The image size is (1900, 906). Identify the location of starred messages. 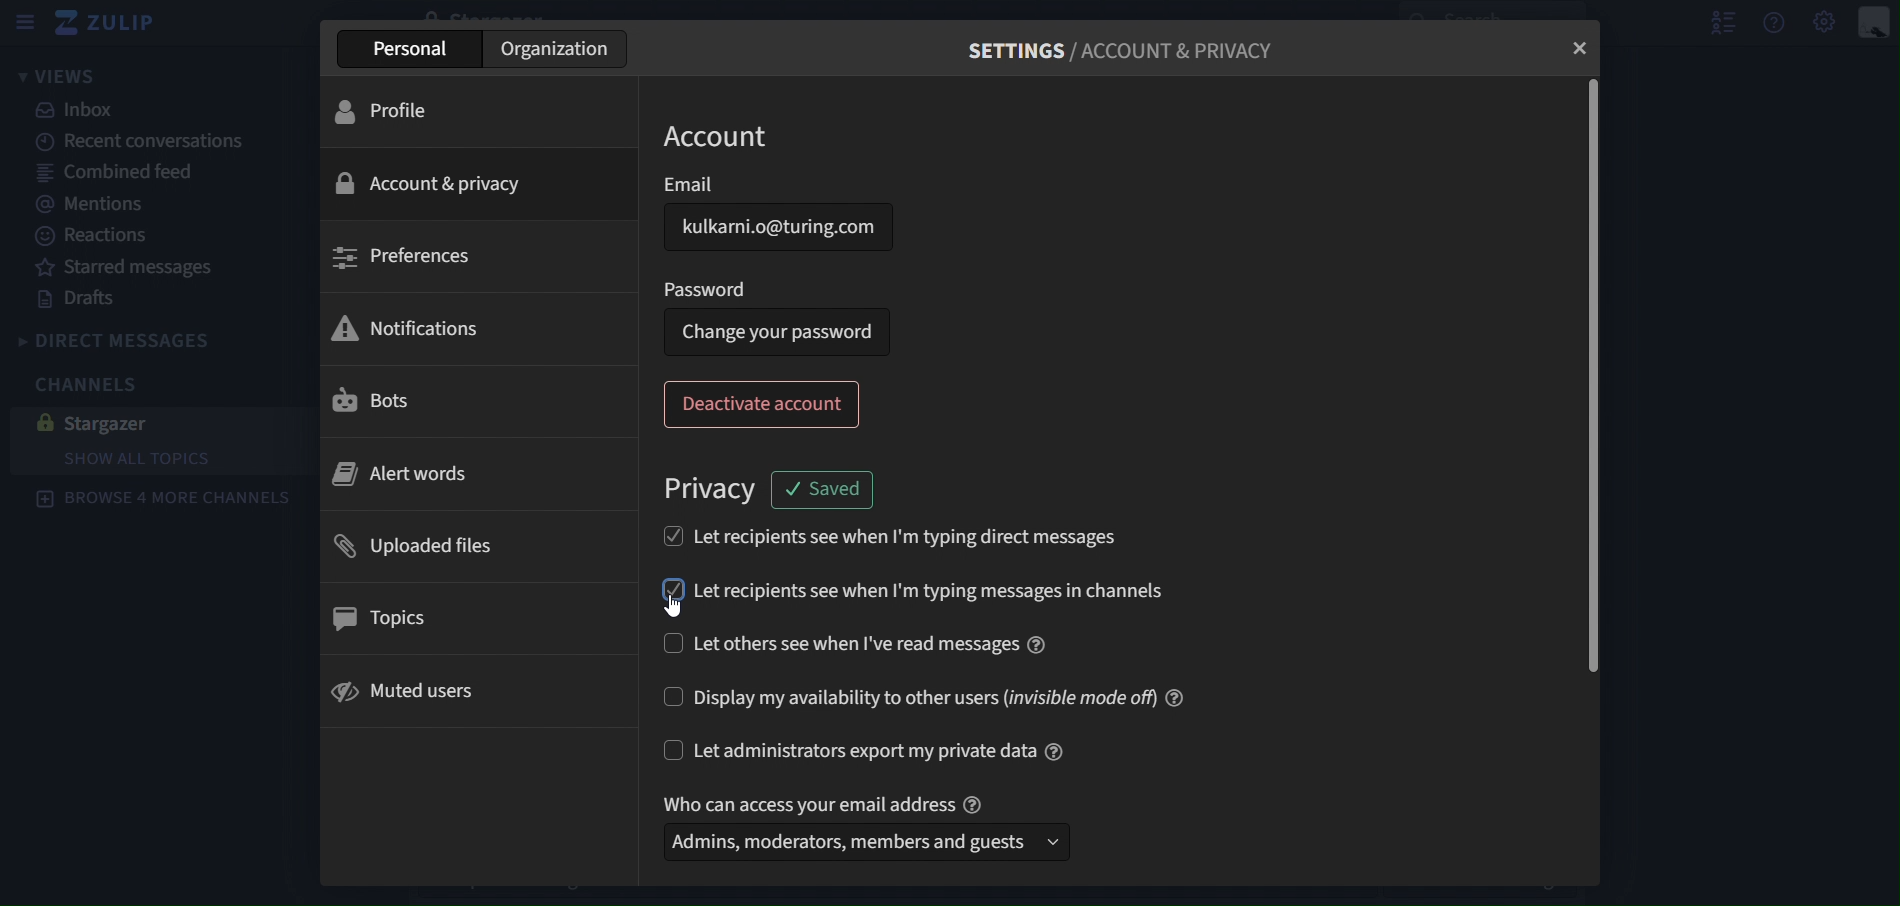
(142, 269).